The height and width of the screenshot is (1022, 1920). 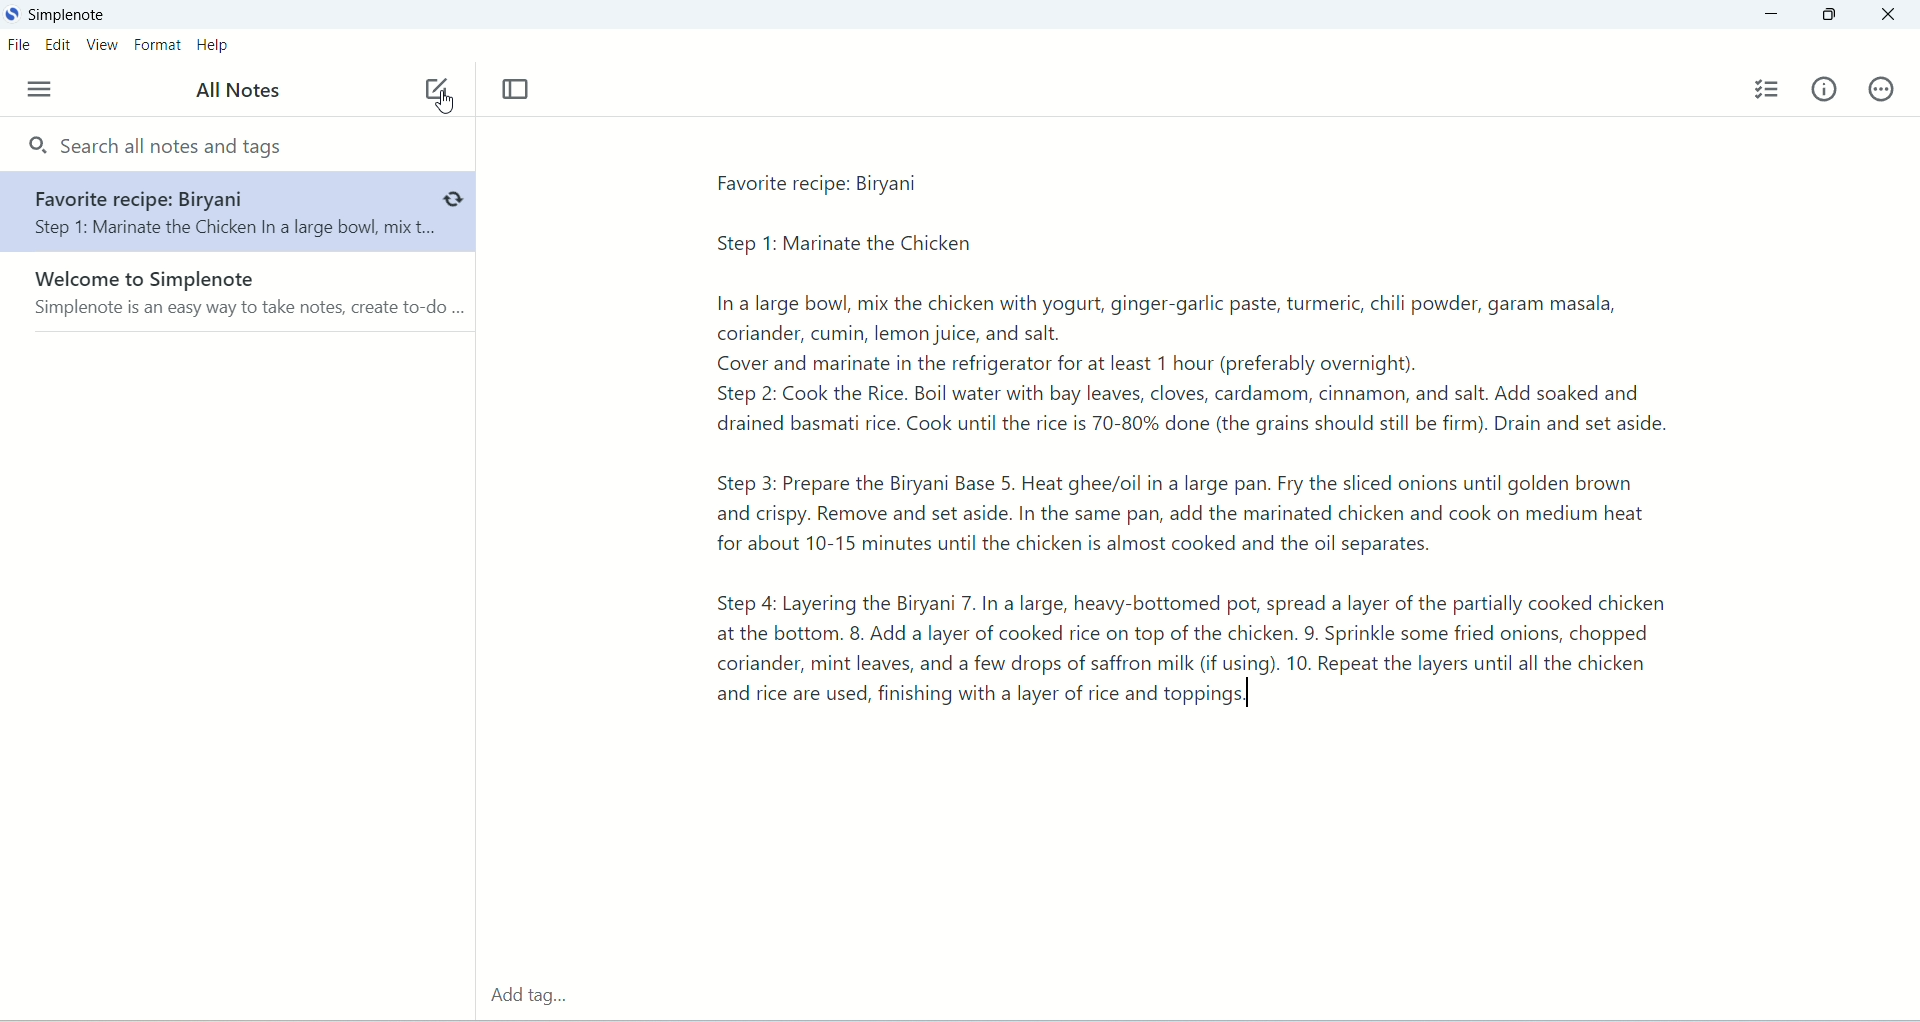 What do you see at coordinates (12, 14) in the screenshot?
I see `logo` at bounding box center [12, 14].